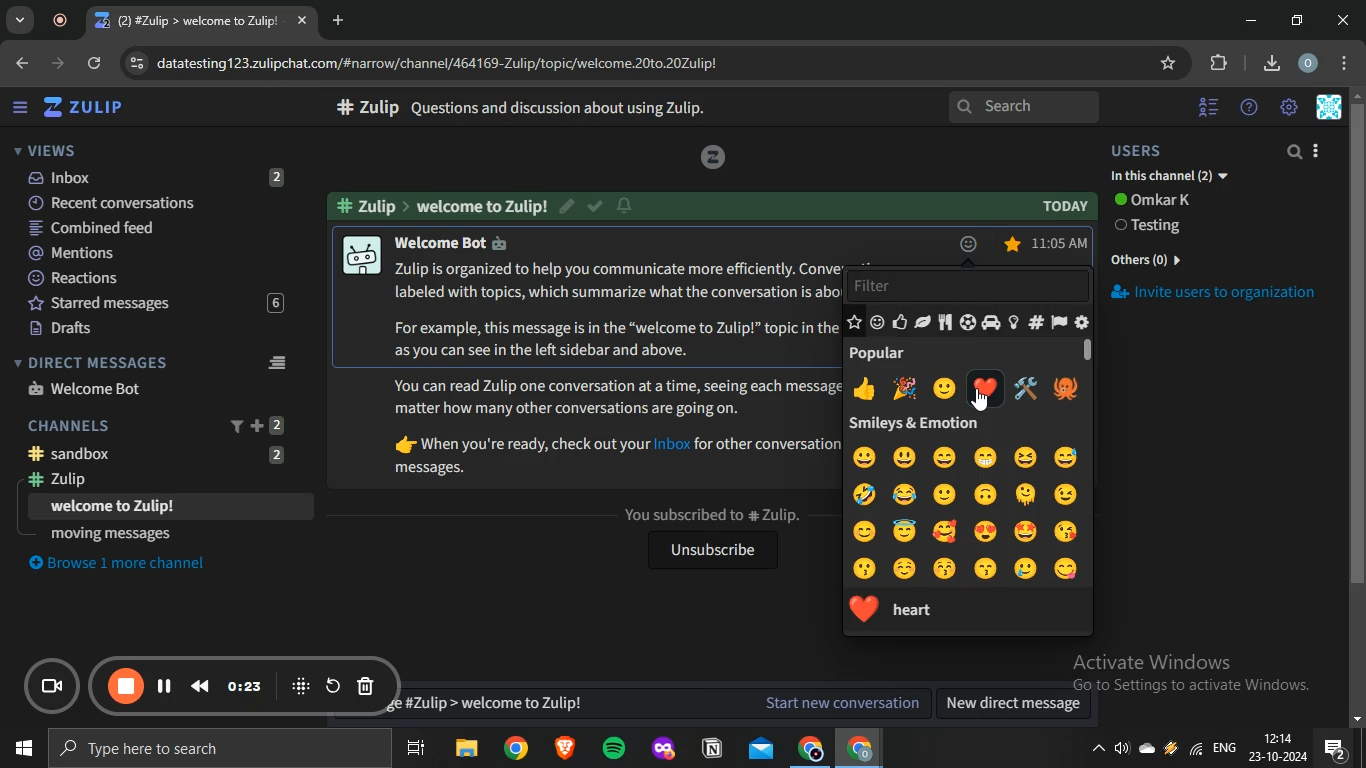 The width and height of the screenshot is (1366, 768). What do you see at coordinates (159, 481) in the screenshot?
I see `zulip` at bounding box center [159, 481].